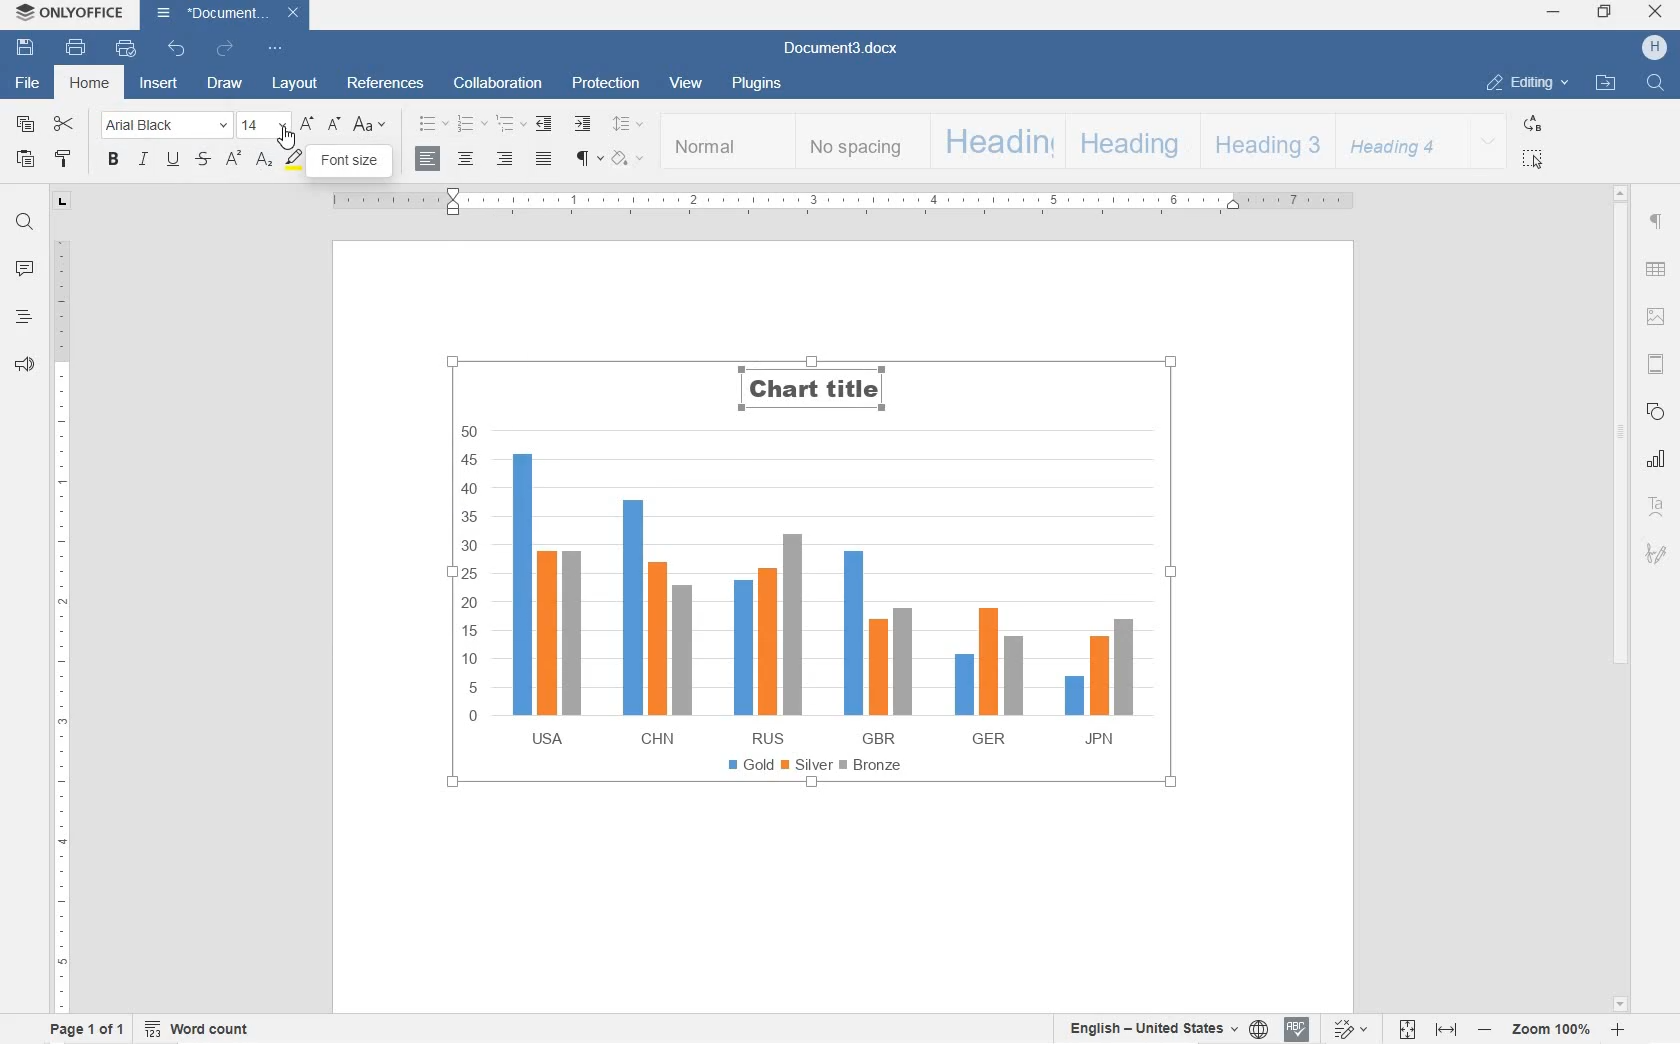 This screenshot has height=1044, width=1680. What do you see at coordinates (386, 81) in the screenshot?
I see `REFERENCES` at bounding box center [386, 81].